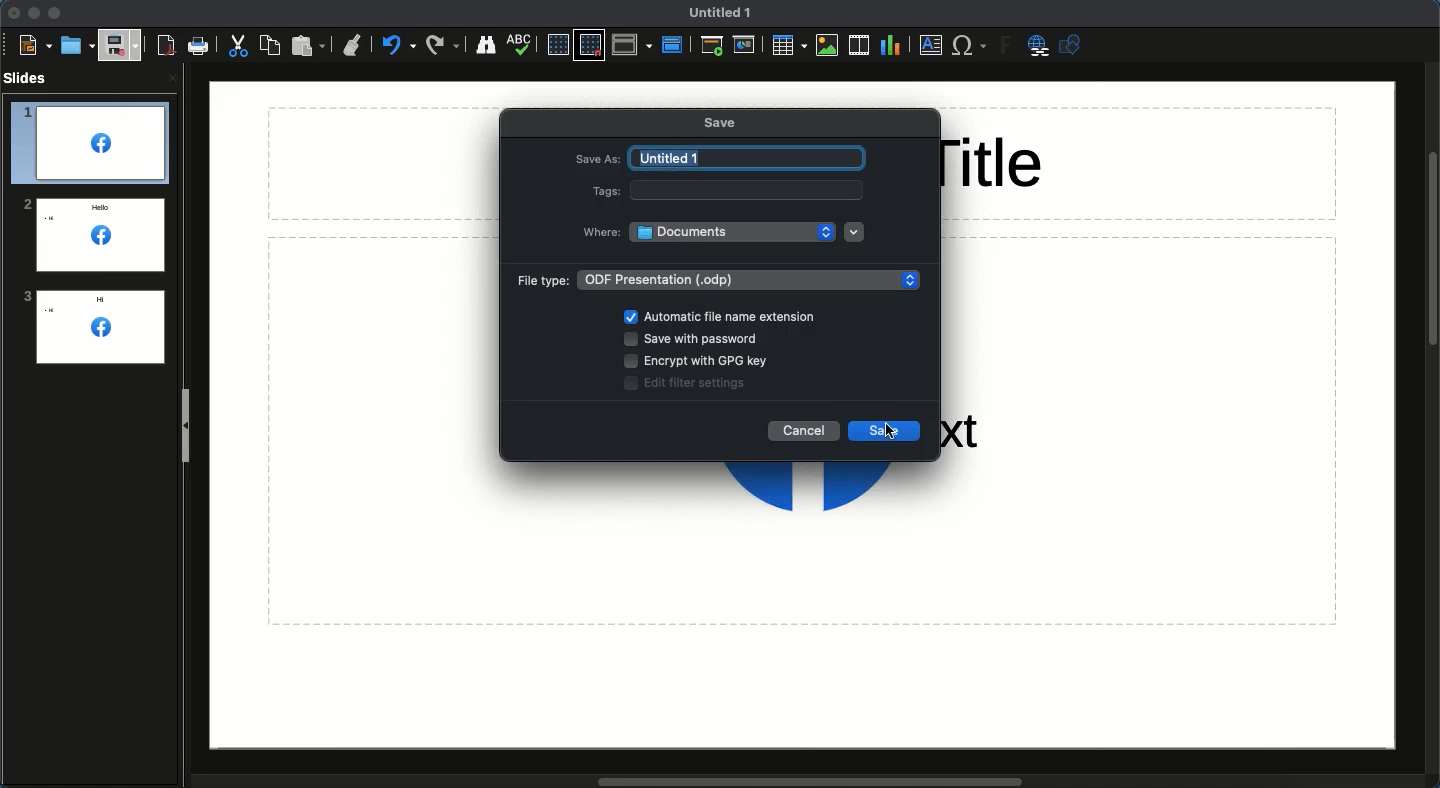 The image size is (1440, 788). I want to click on Audio or video, so click(858, 47).